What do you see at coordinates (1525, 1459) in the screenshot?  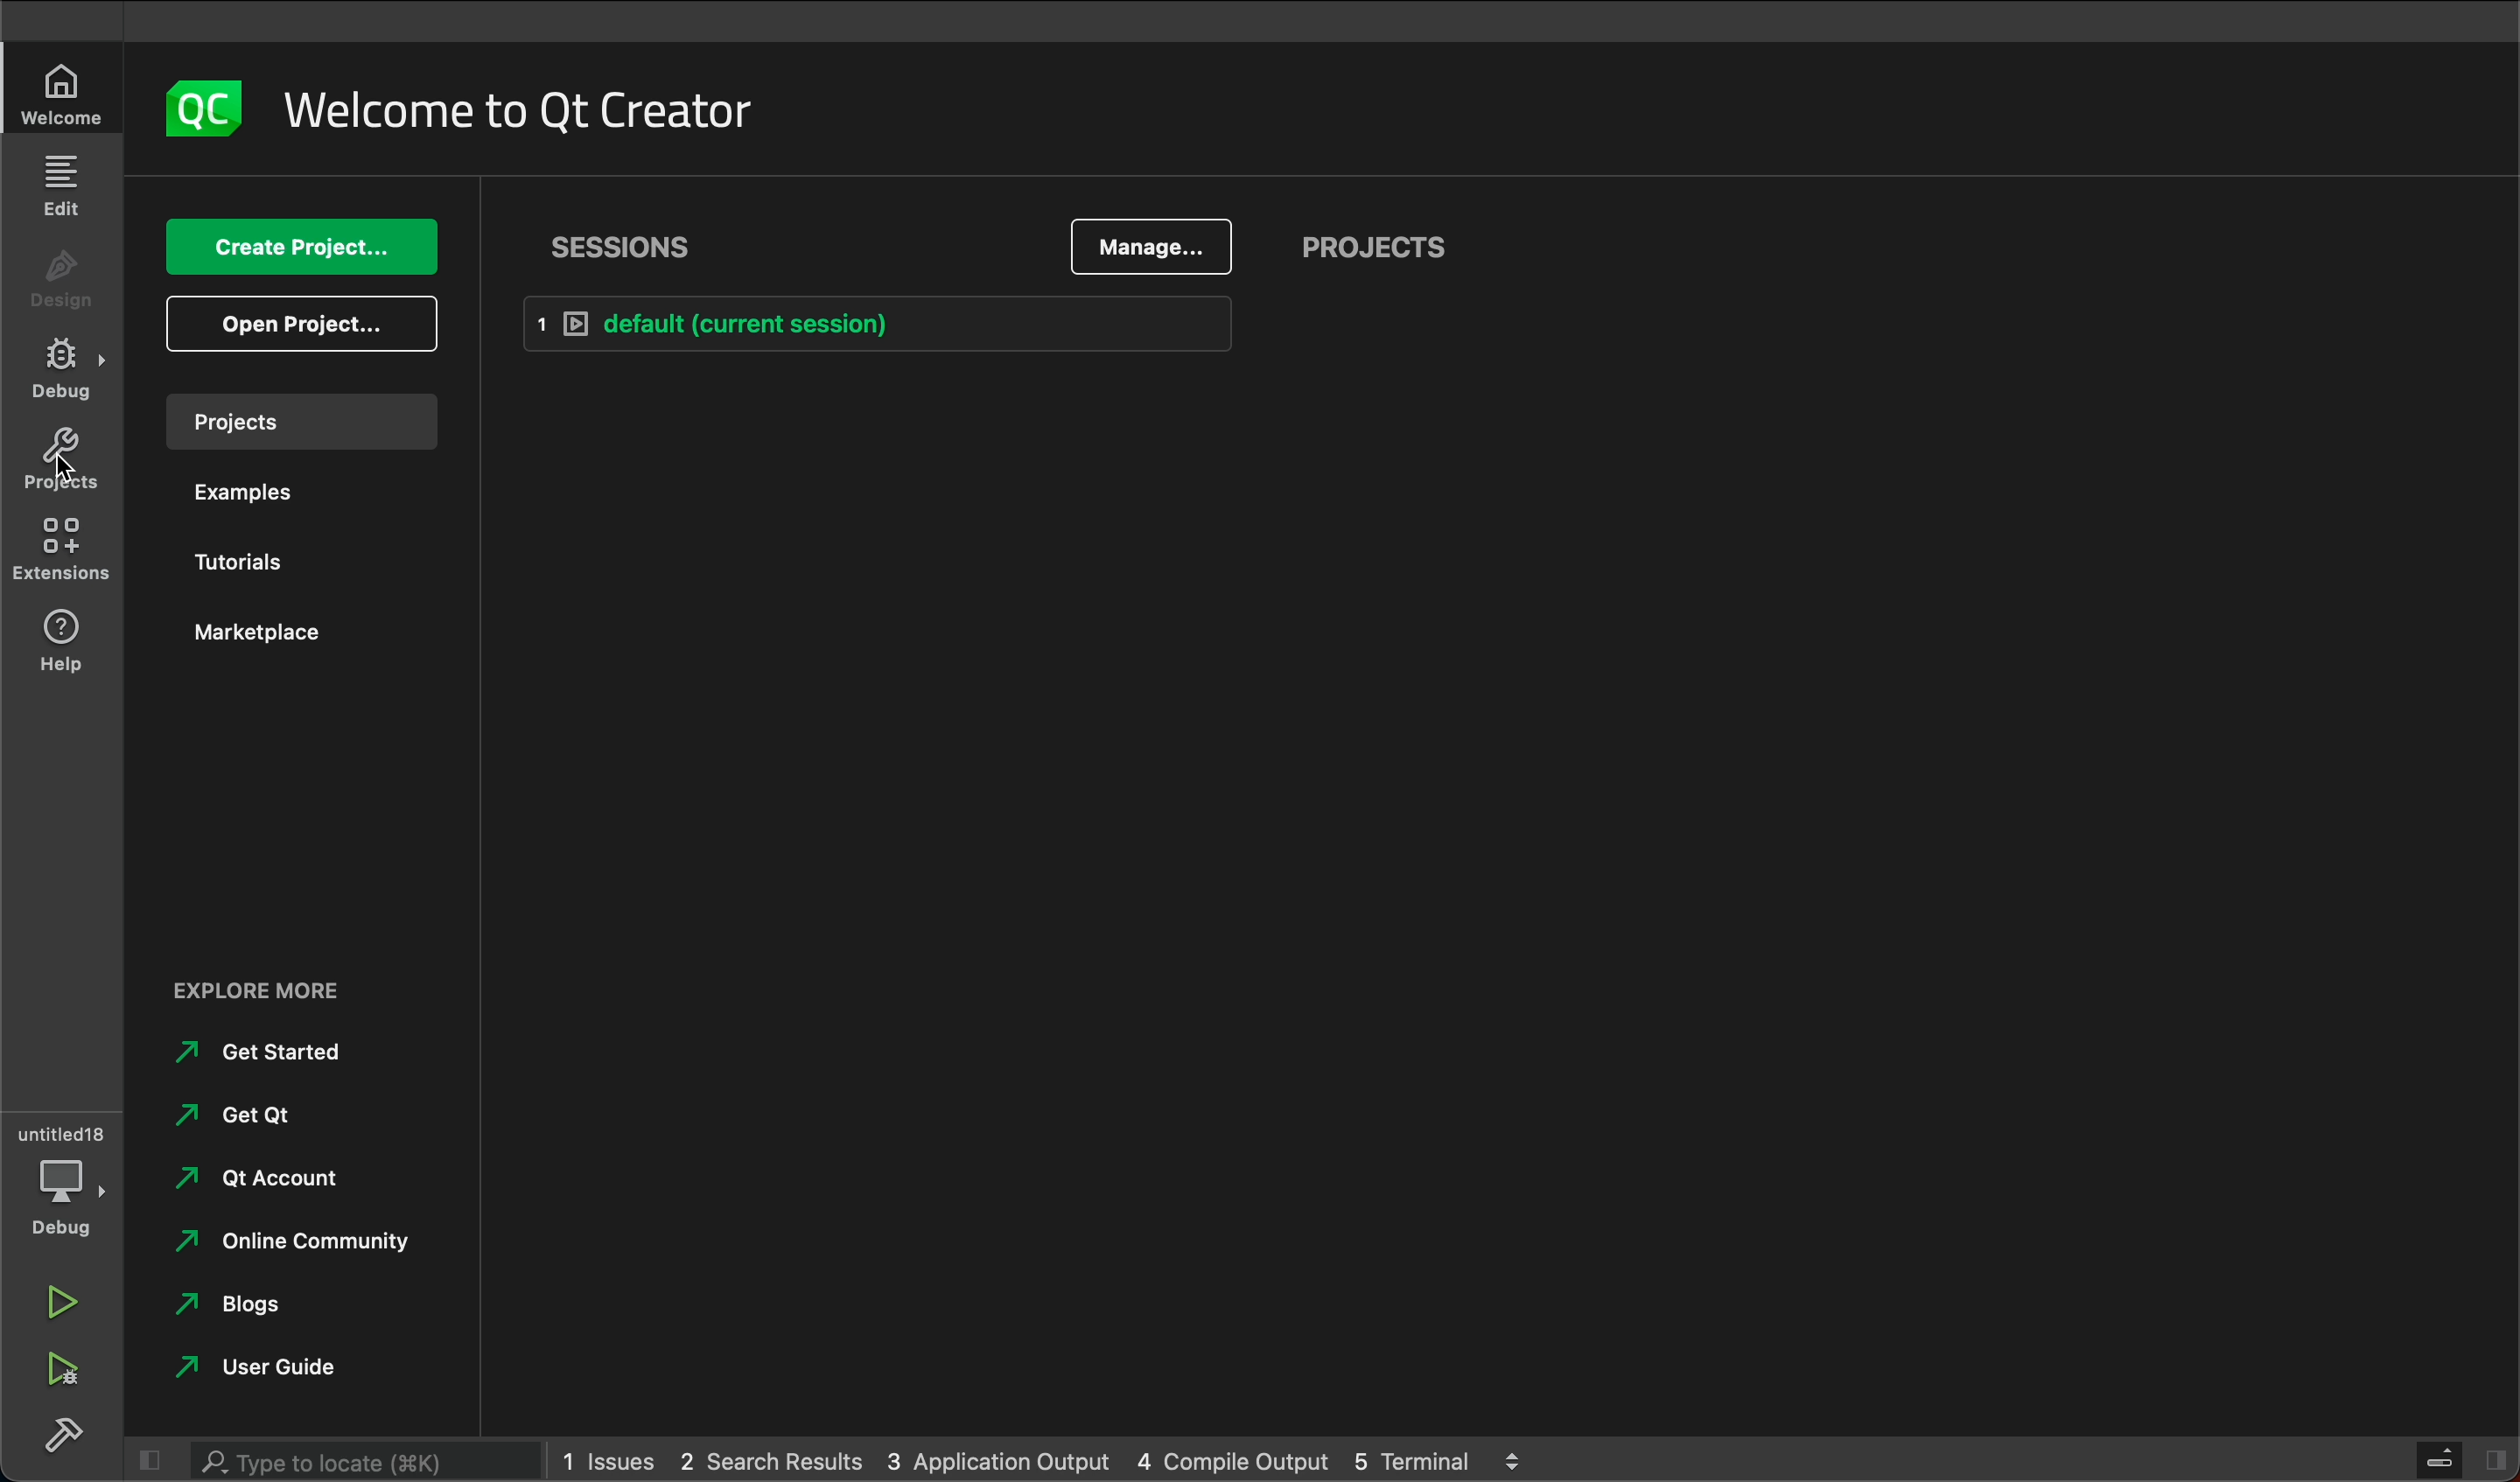 I see `logs          ` at bounding box center [1525, 1459].